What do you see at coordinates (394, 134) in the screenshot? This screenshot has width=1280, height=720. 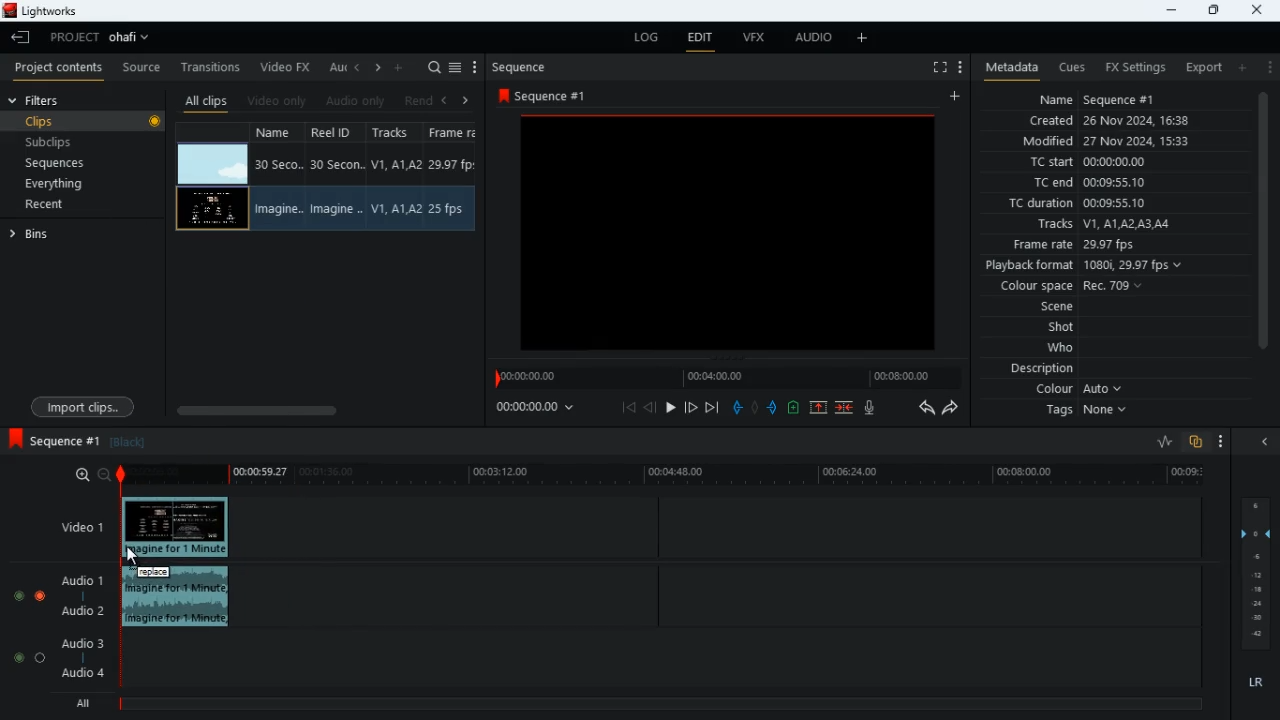 I see `tracks` at bounding box center [394, 134].